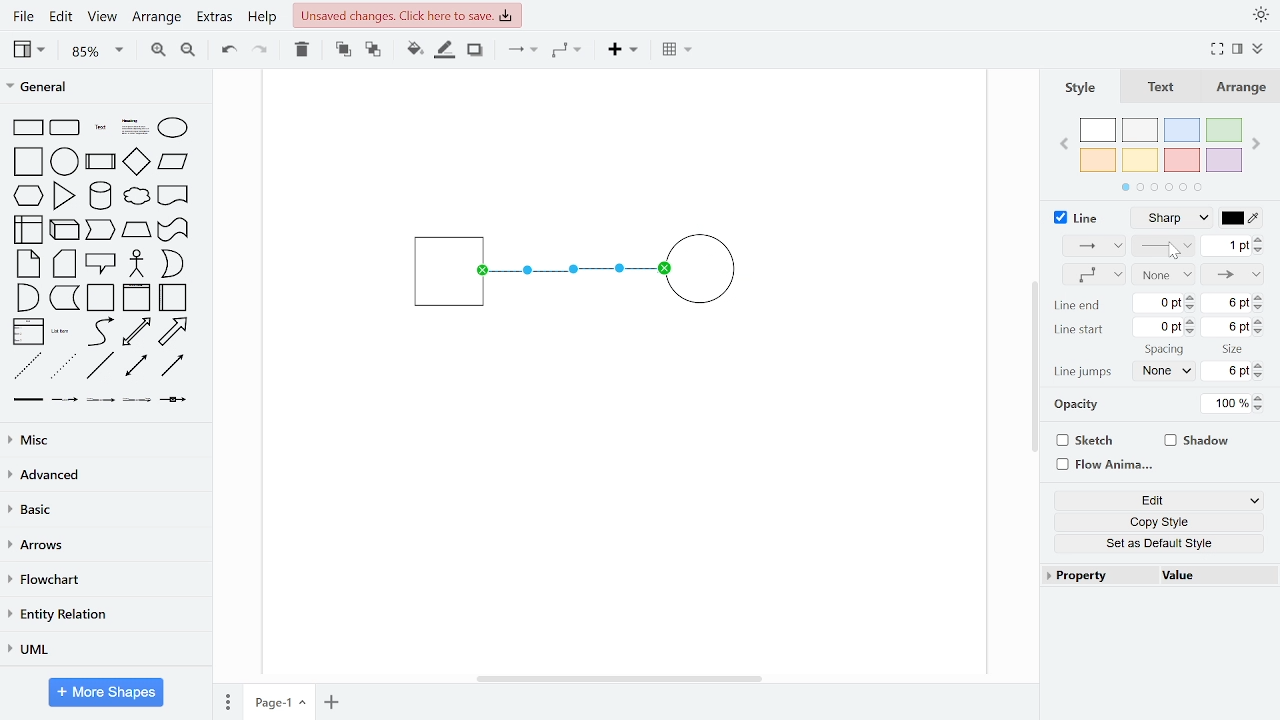 The image size is (1280, 720). What do you see at coordinates (224, 48) in the screenshot?
I see `undo` at bounding box center [224, 48].